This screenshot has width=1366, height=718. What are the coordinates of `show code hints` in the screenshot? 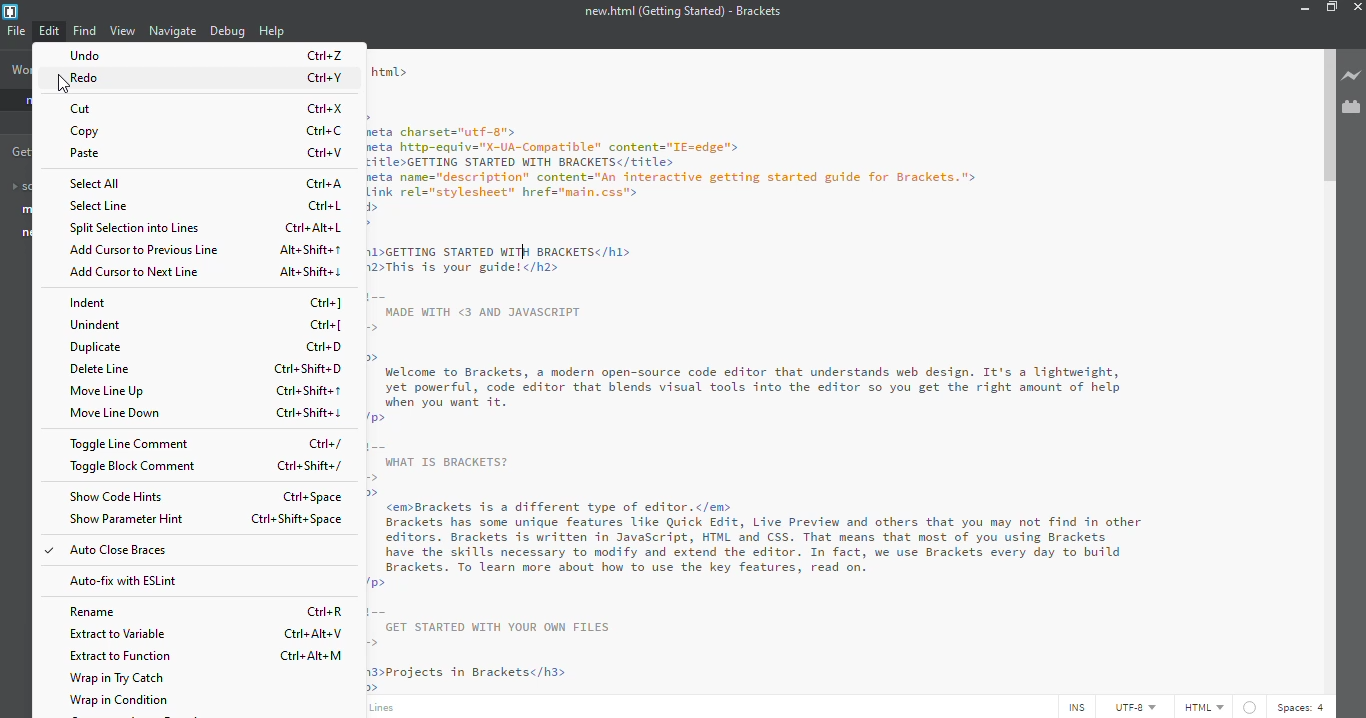 It's located at (115, 495).